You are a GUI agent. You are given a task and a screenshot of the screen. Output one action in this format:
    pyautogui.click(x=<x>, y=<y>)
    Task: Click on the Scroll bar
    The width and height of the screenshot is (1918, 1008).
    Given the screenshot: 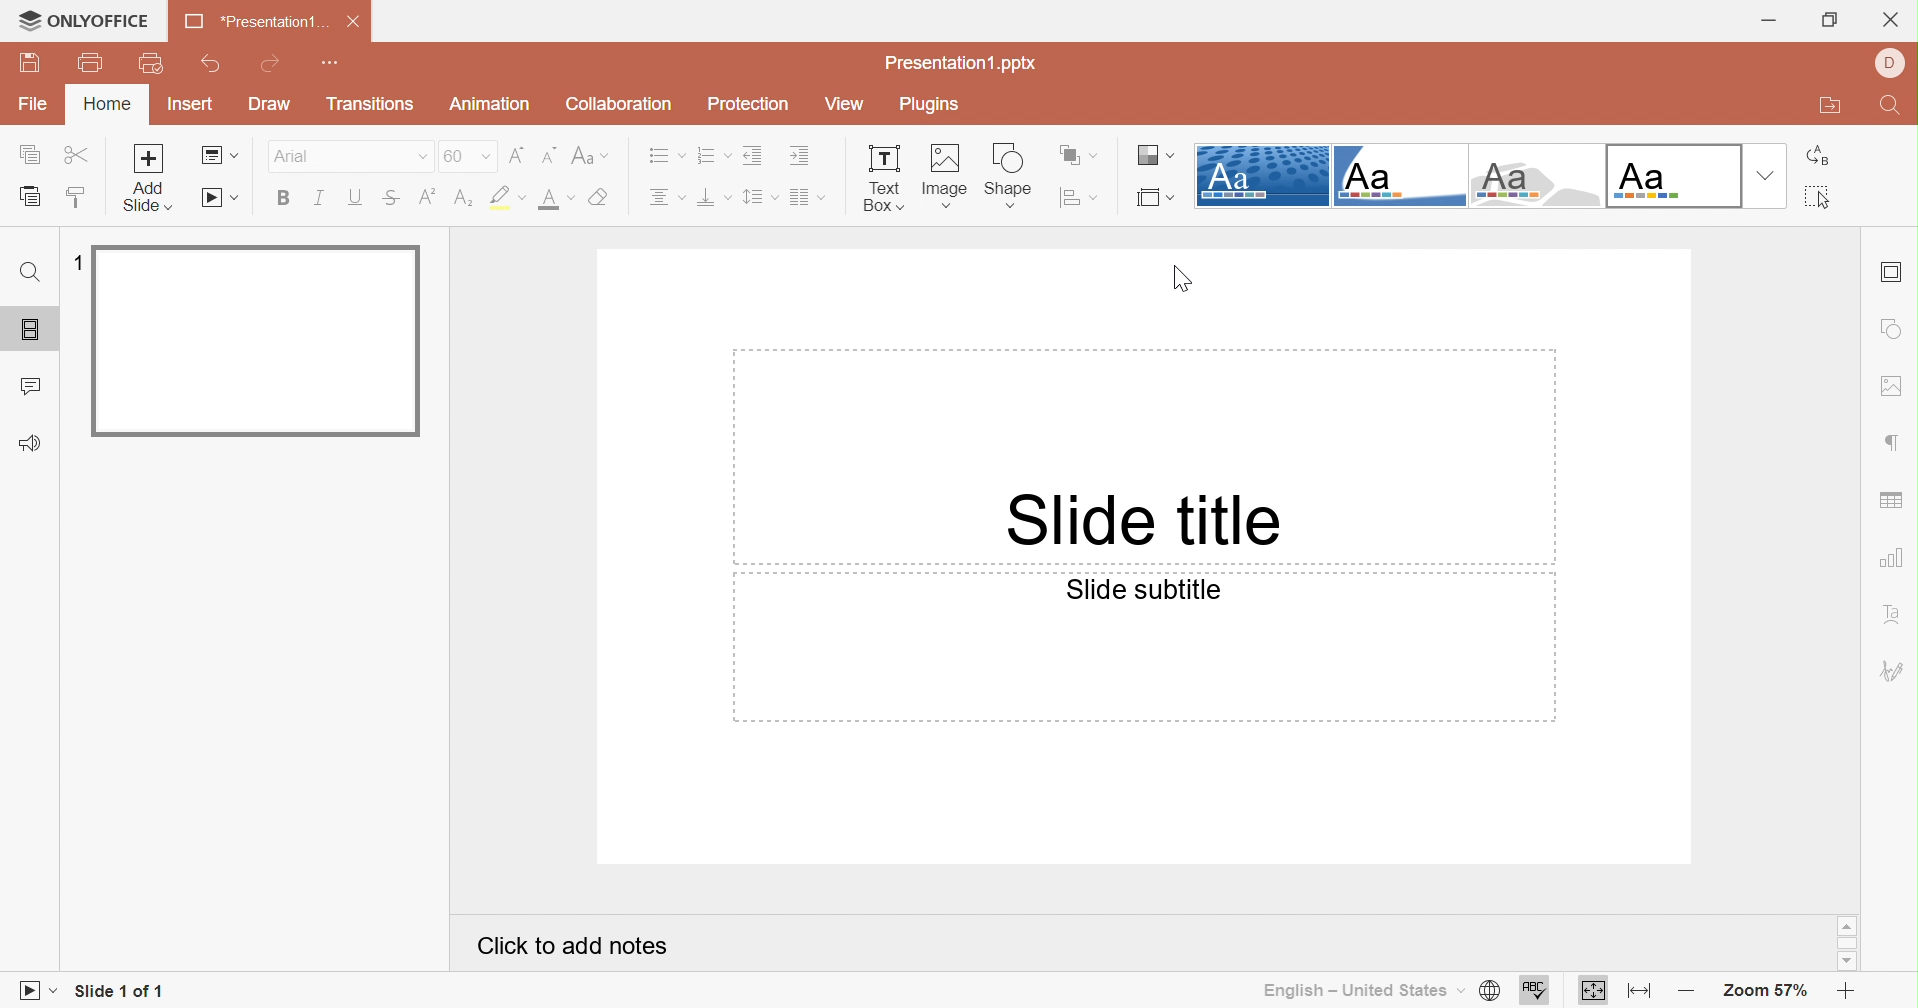 What is the action you would take?
    pyautogui.click(x=1847, y=941)
    